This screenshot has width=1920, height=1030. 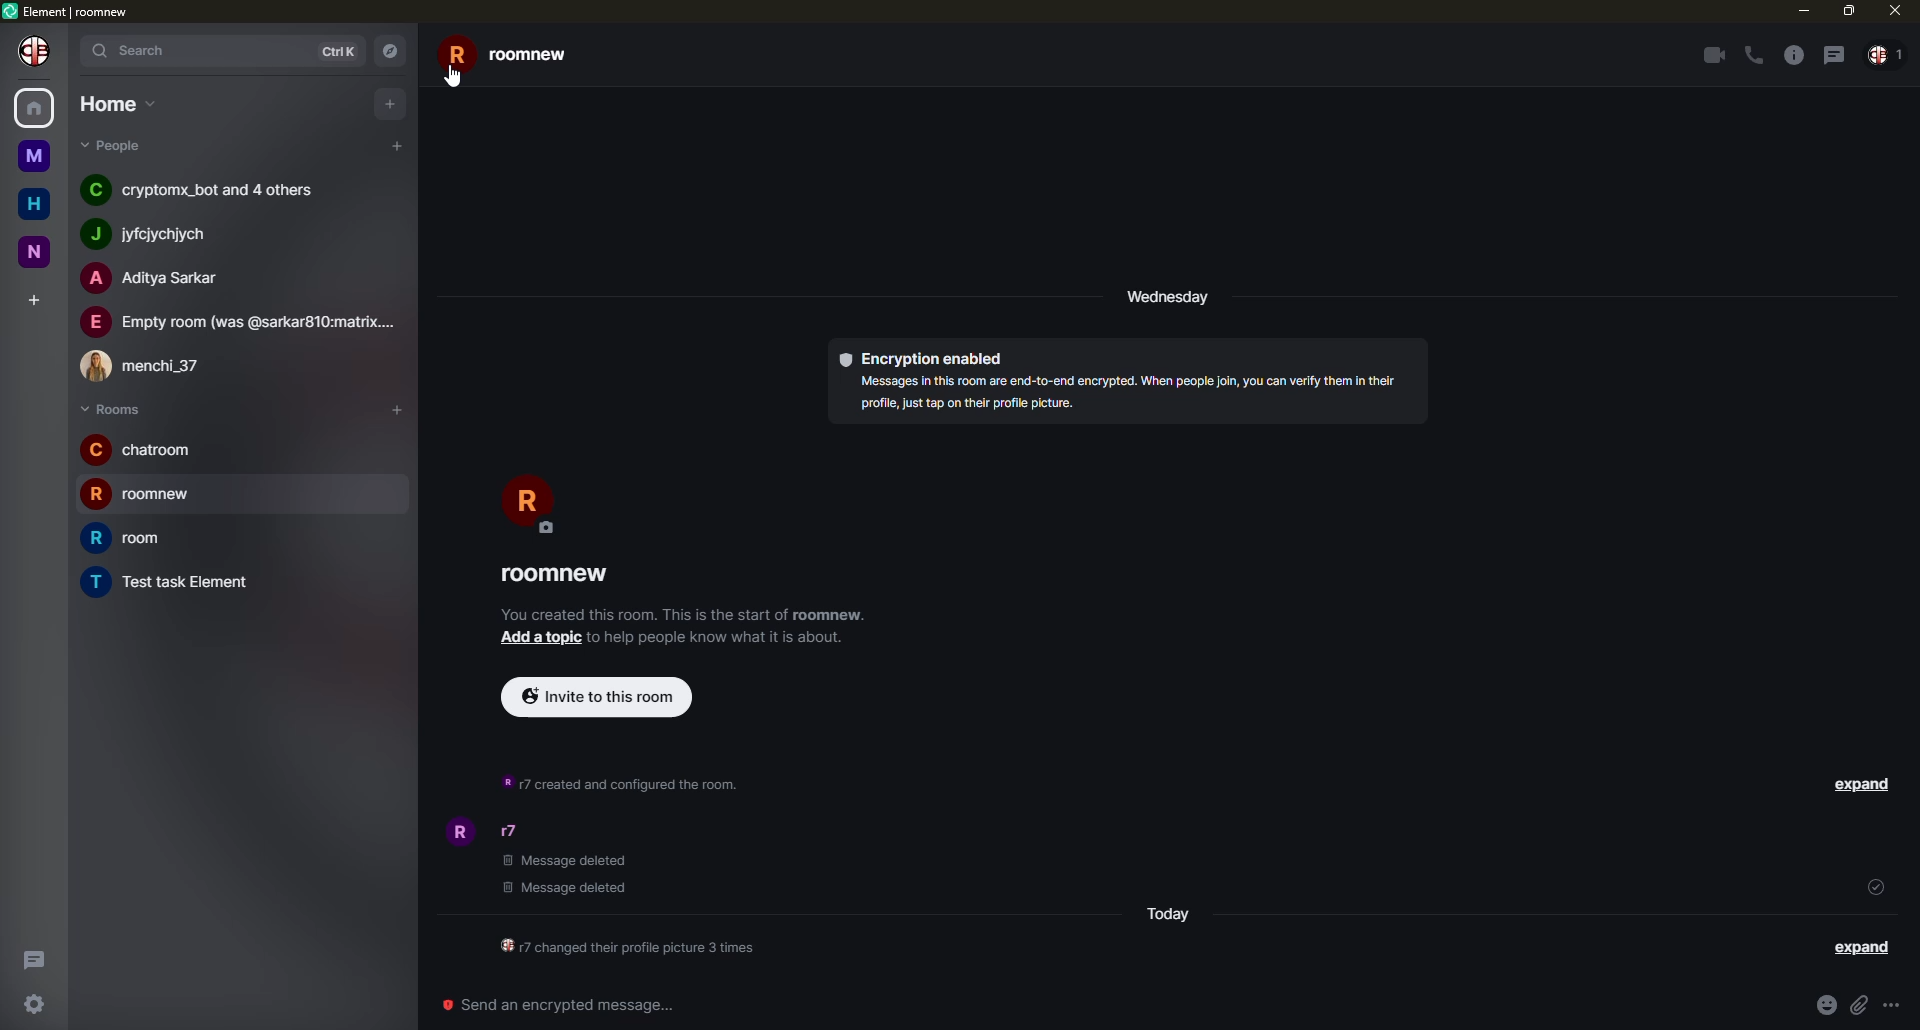 What do you see at coordinates (133, 538) in the screenshot?
I see `room` at bounding box center [133, 538].